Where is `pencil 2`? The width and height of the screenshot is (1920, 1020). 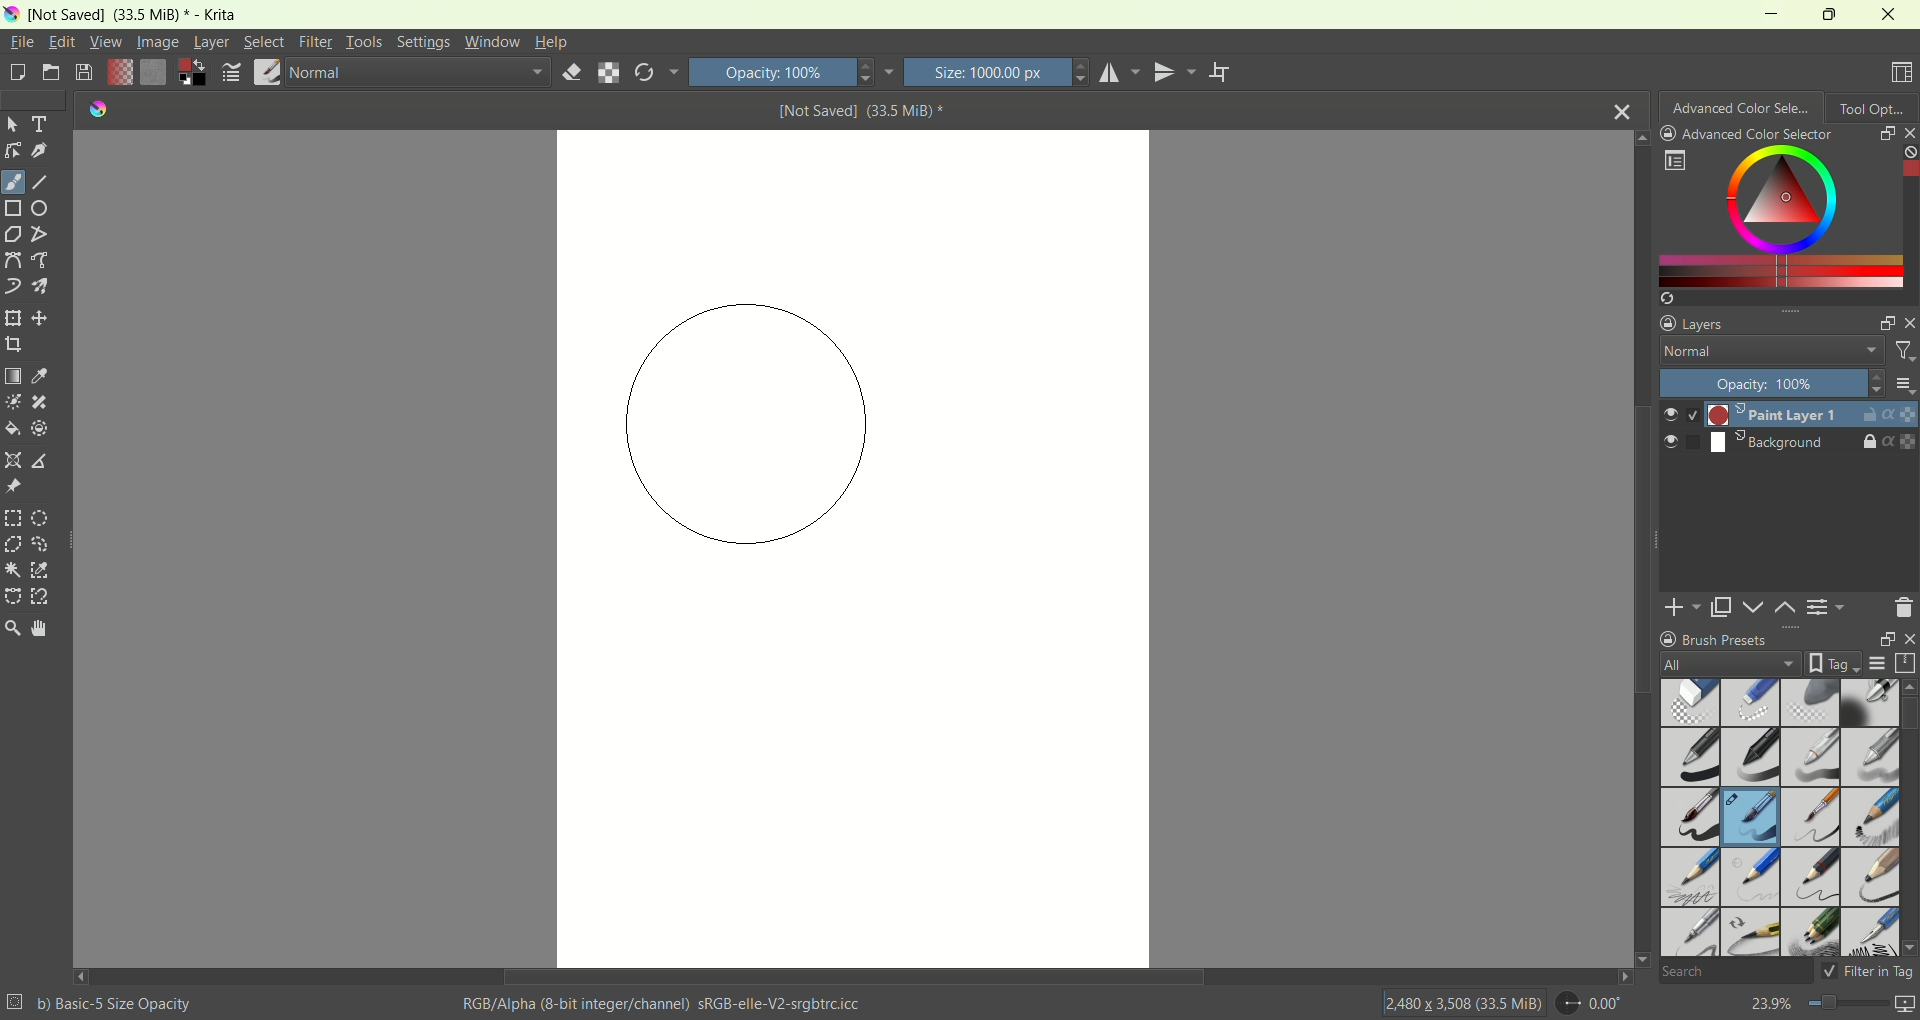
pencil 2 is located at coordinates (1811, 878).